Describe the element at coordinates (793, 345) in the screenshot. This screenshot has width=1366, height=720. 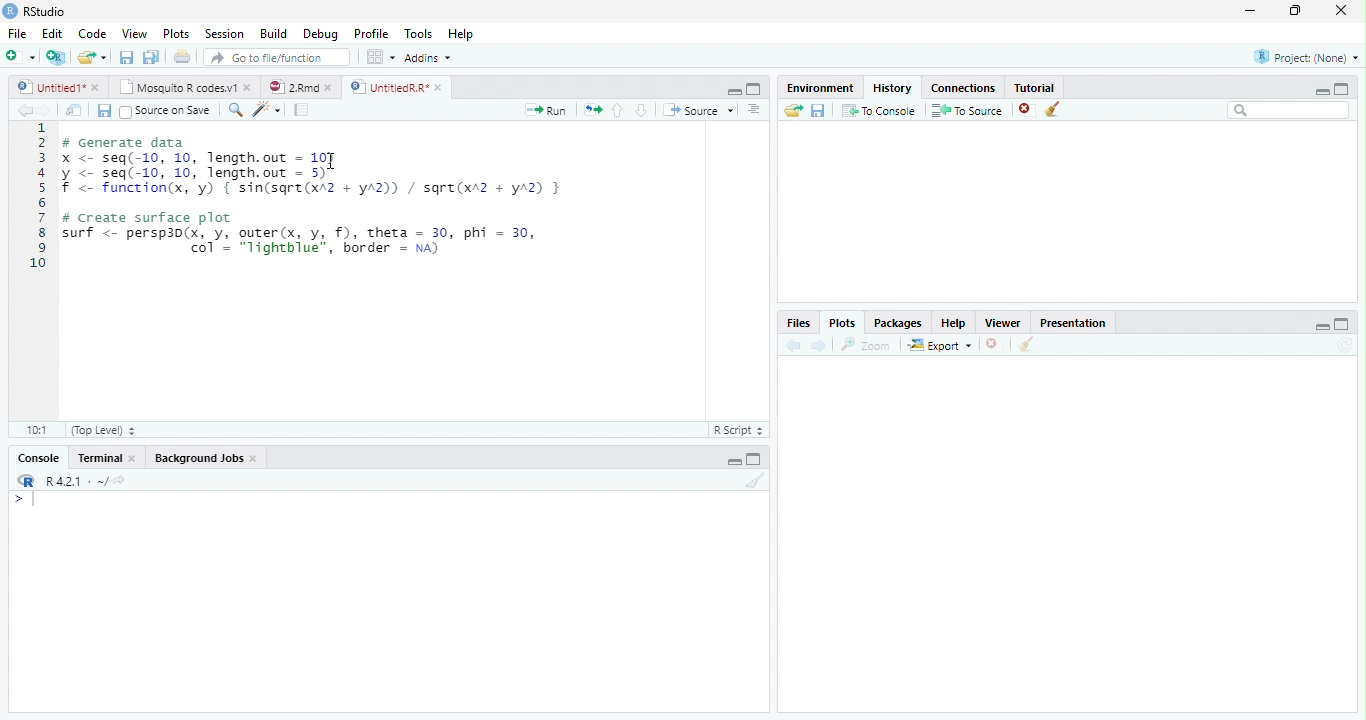
I see `Previous plot` at that location.